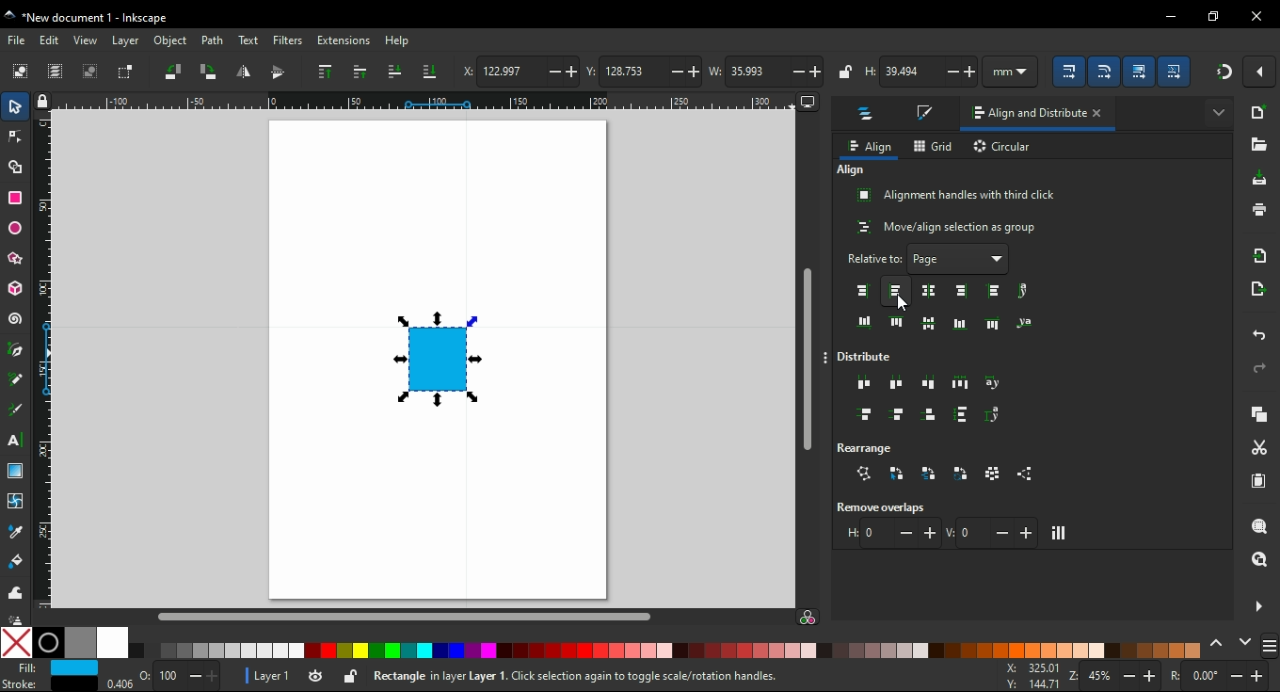 Image resolution: width=1280 pixels, height=692 pixels. Describe the element at coordinates (247, 39) in the screenshot. I see `text` at that location.